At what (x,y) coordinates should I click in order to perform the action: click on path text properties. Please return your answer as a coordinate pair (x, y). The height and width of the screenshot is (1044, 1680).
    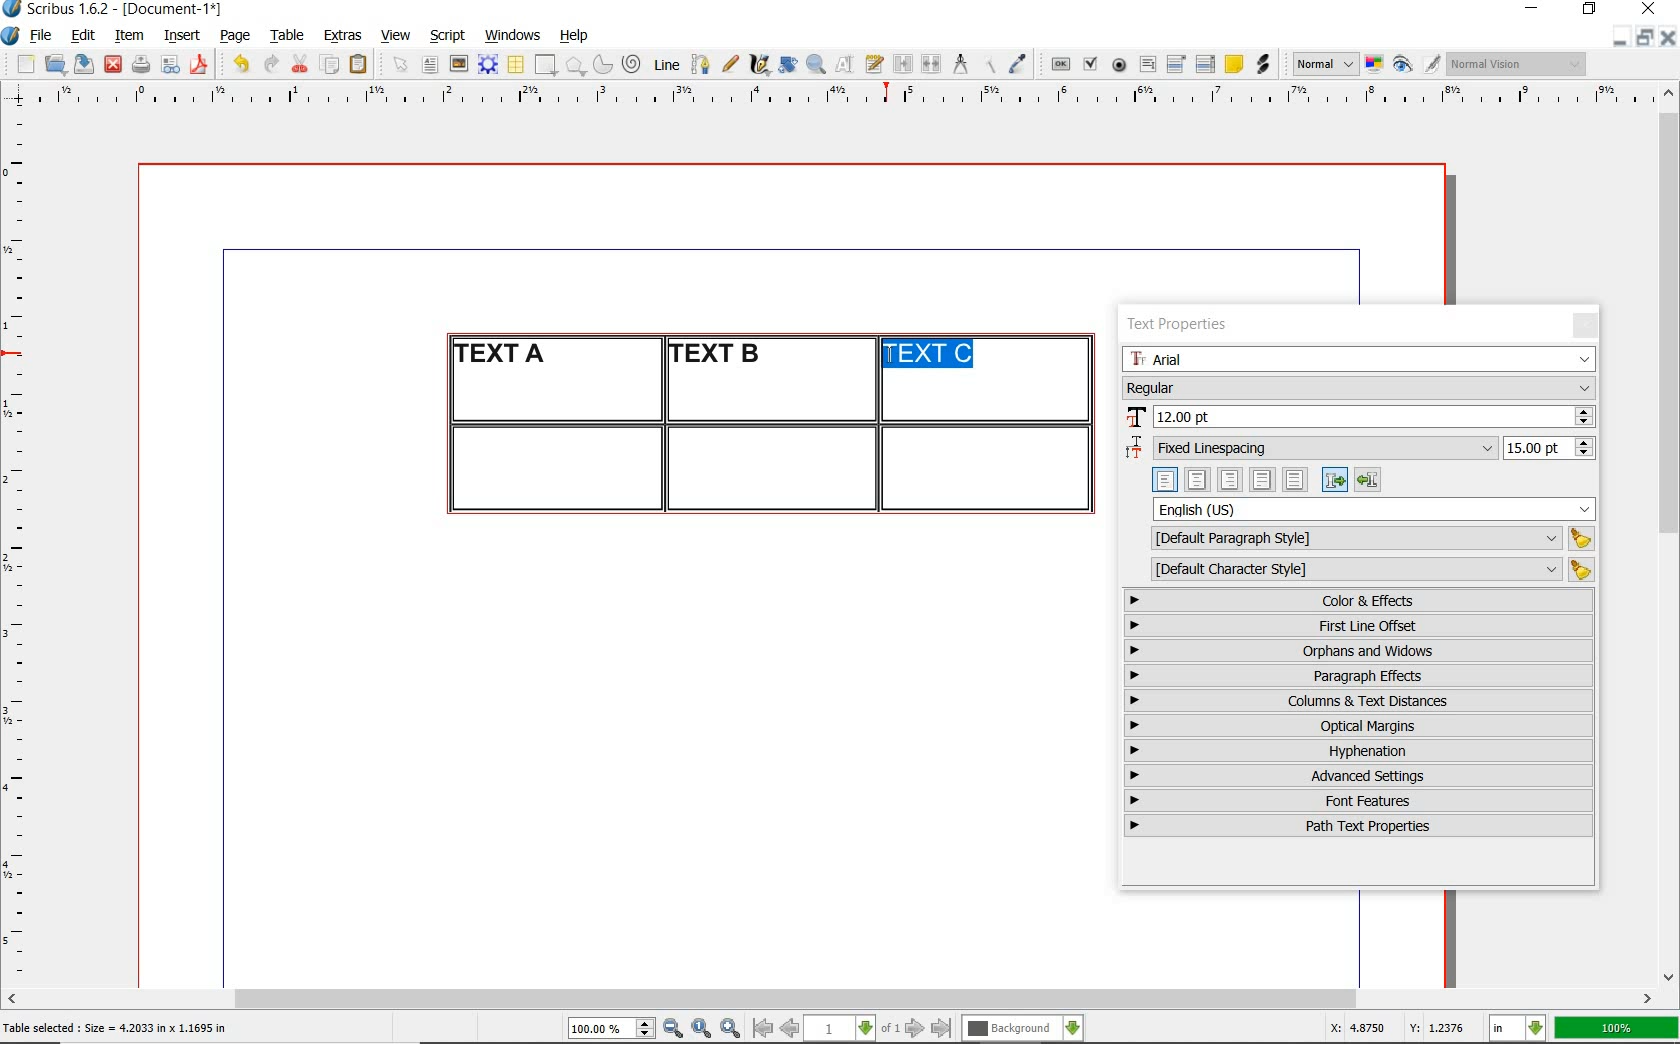
    Looking at the image, I should click on (1356, 826).